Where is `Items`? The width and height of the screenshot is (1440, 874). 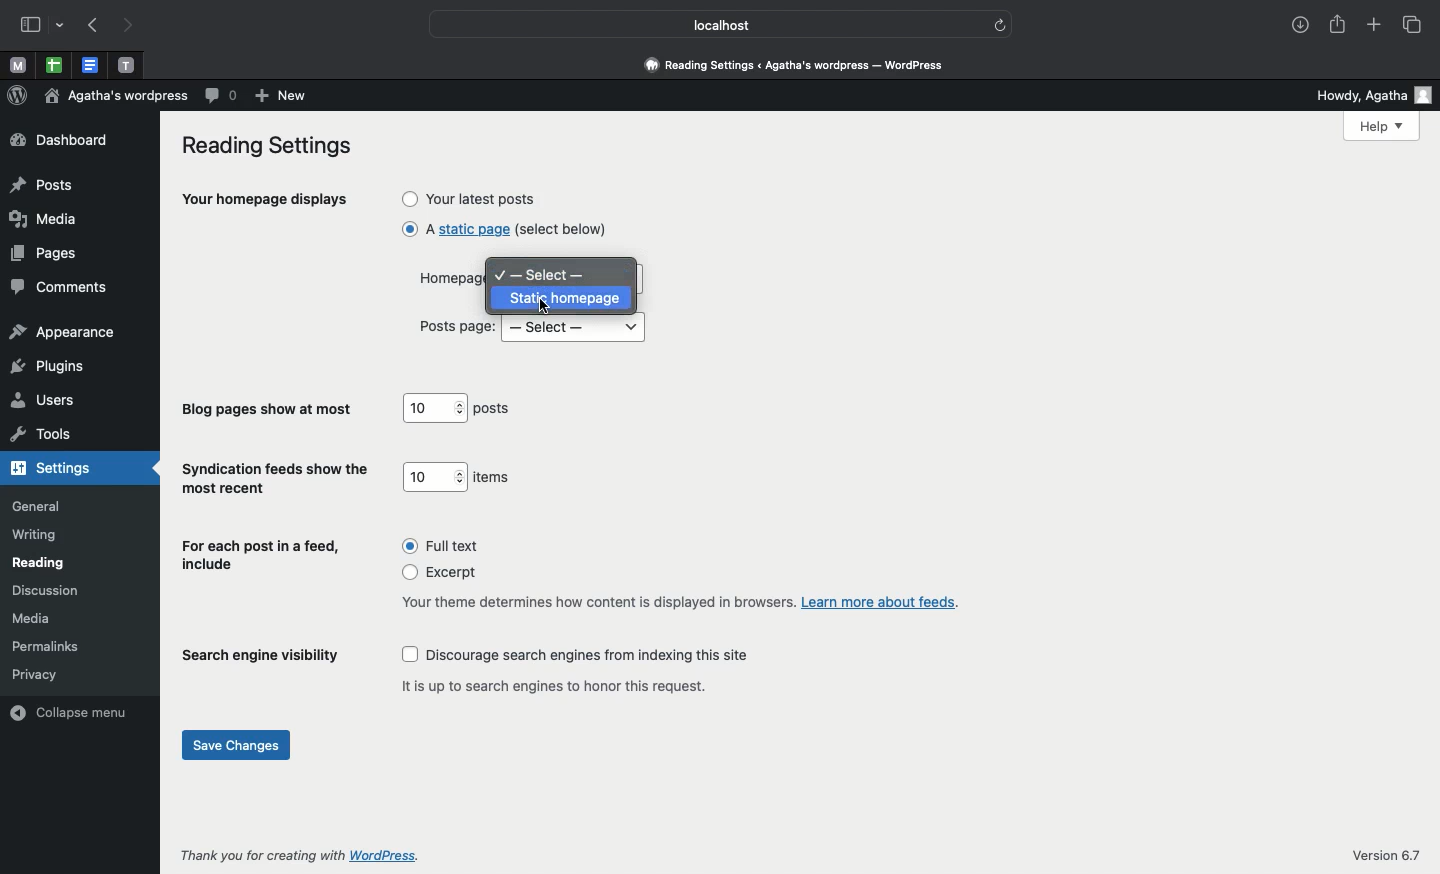 Items is located at coordinates (494, 478).